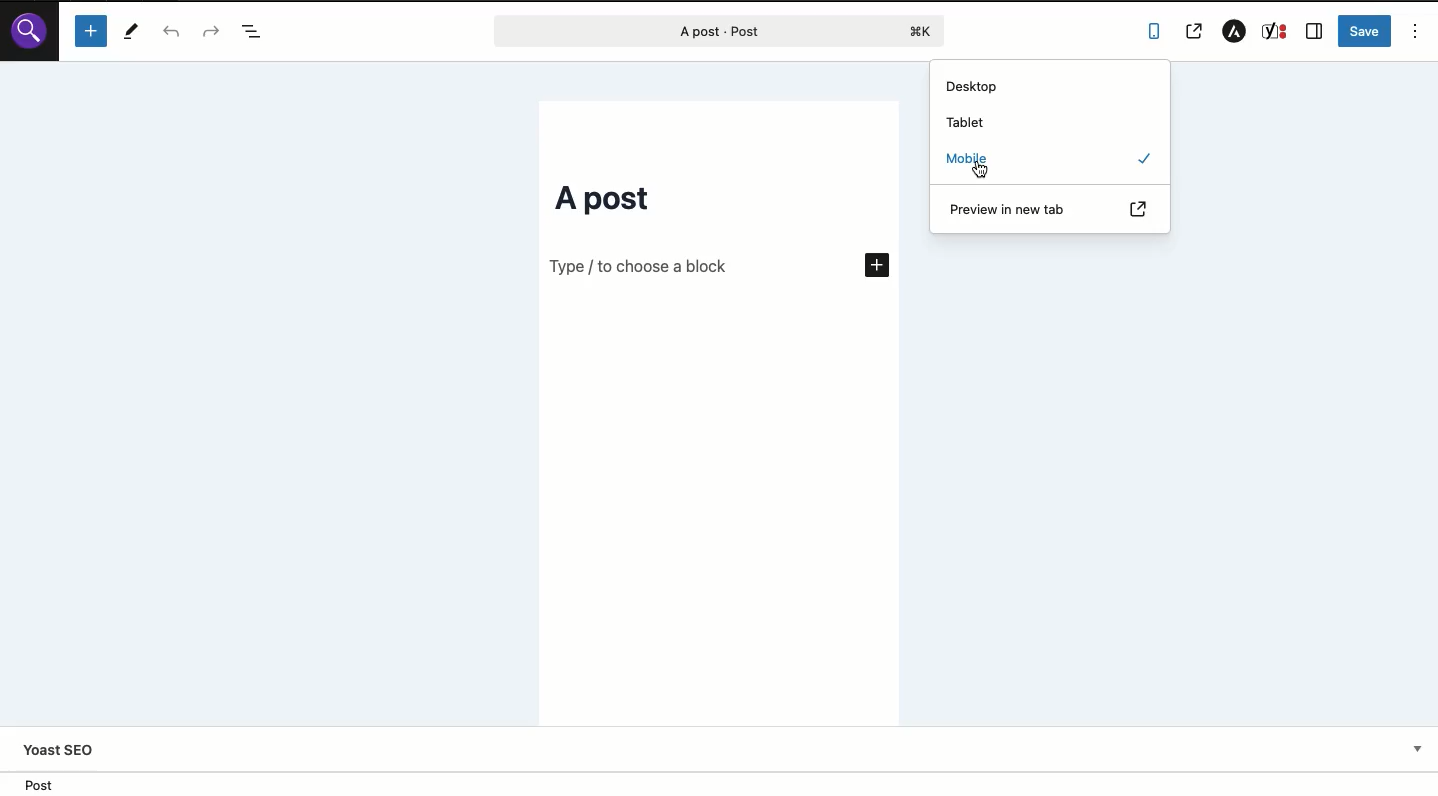 This screenshot has width=1438, height=796. Describe the element at coordinates (1198, 31) in the screenshot. I see `View post` at that location.